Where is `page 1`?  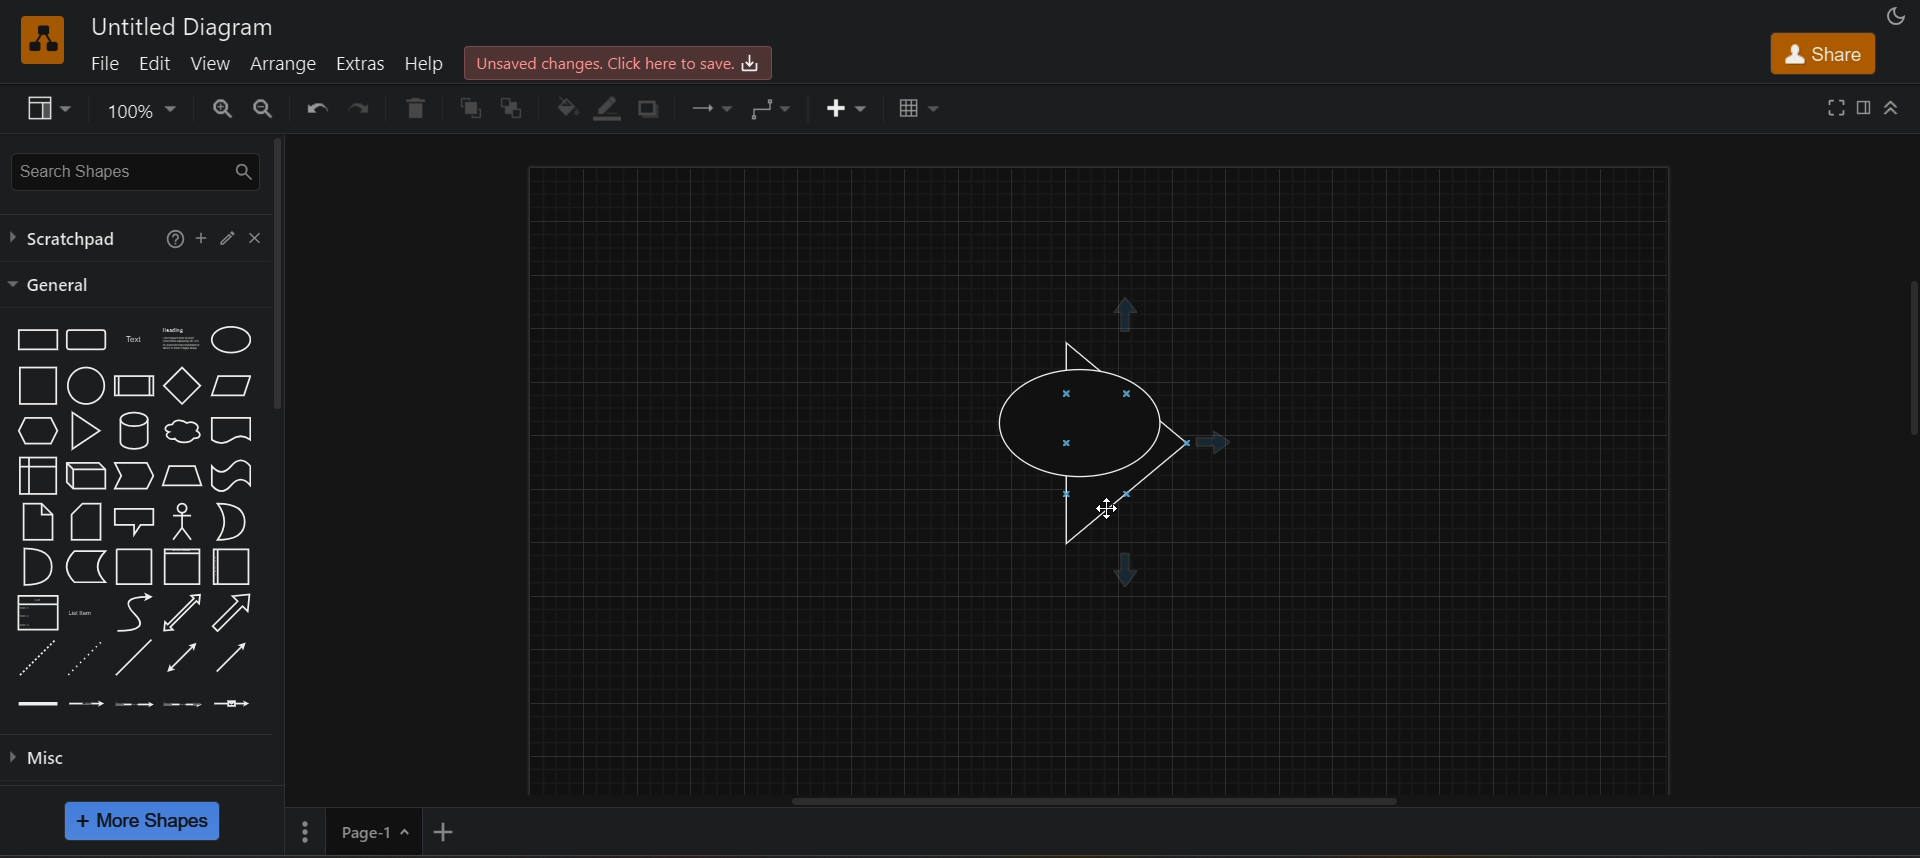
page 1 is located at coordinates (356, 830).